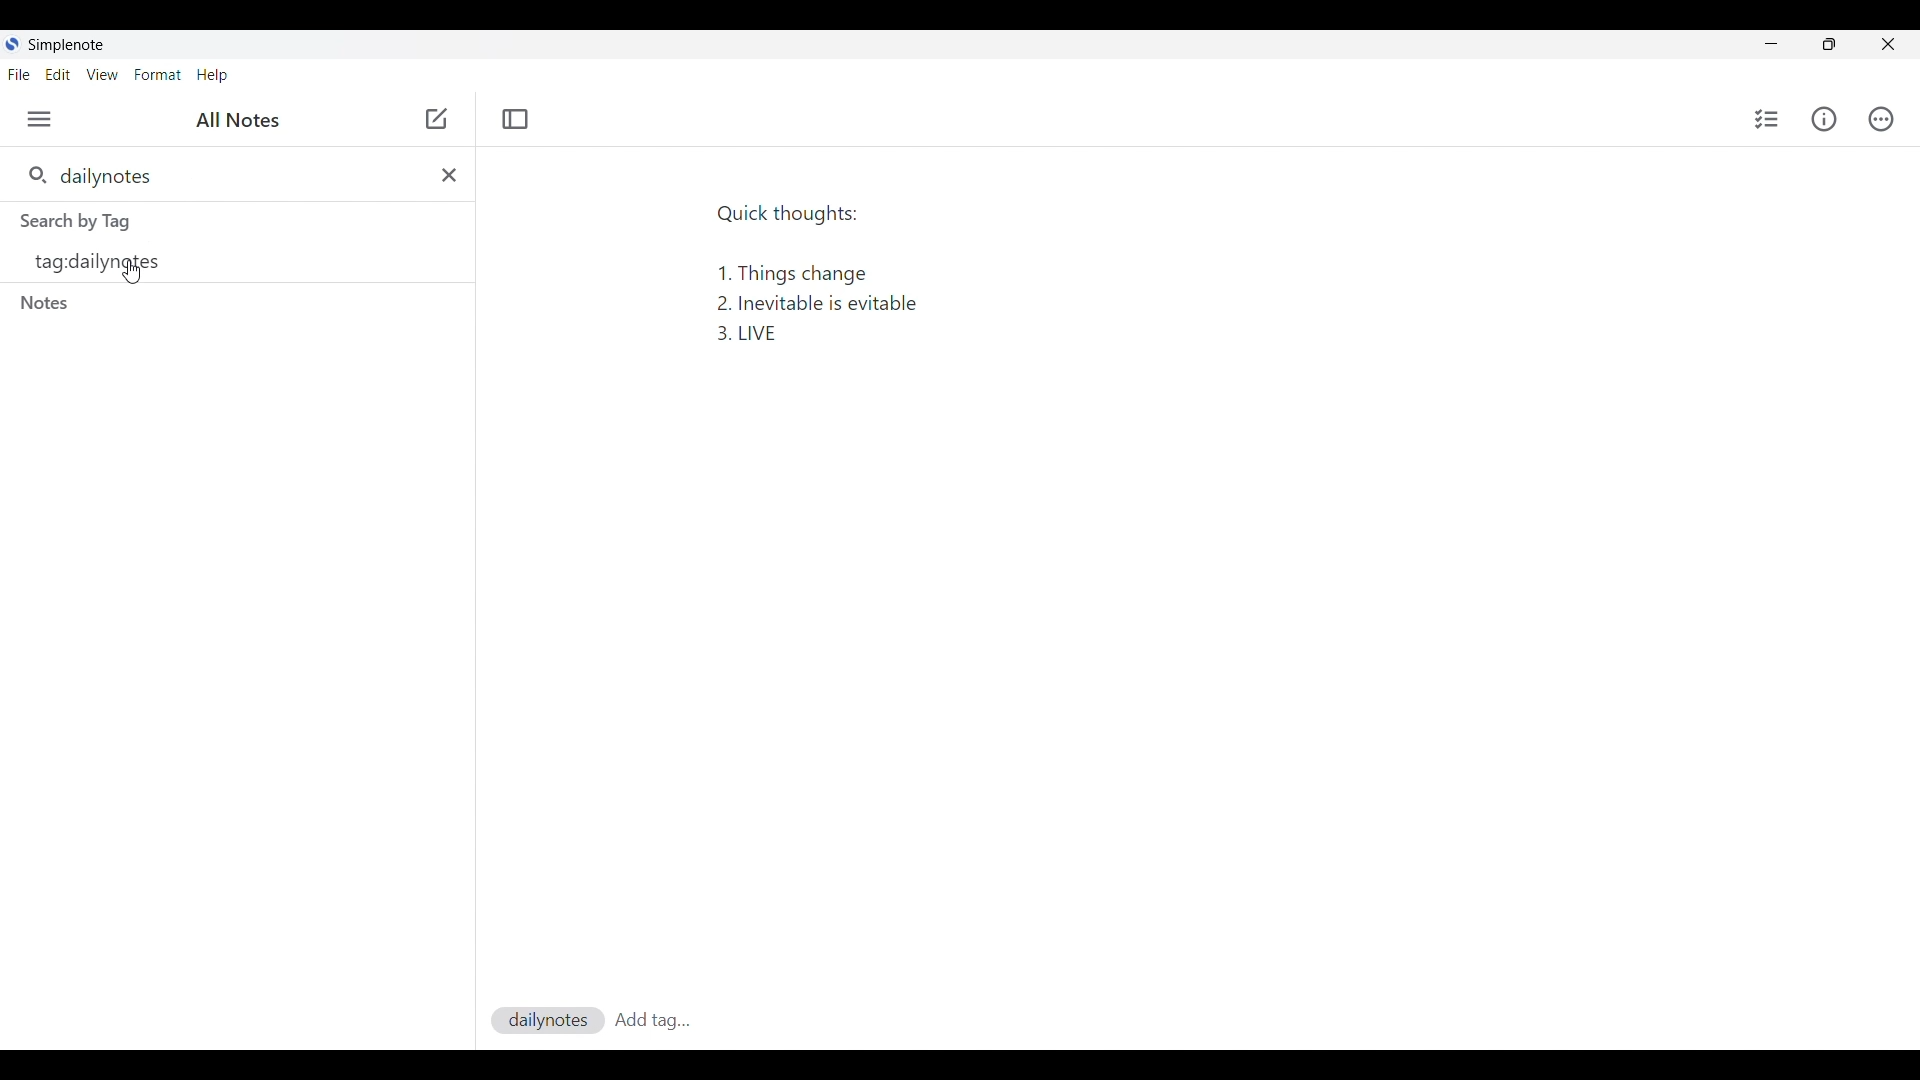 The width and height of the screenshot is (1920, 1080). I want to click on Menu, so click(39, 119).